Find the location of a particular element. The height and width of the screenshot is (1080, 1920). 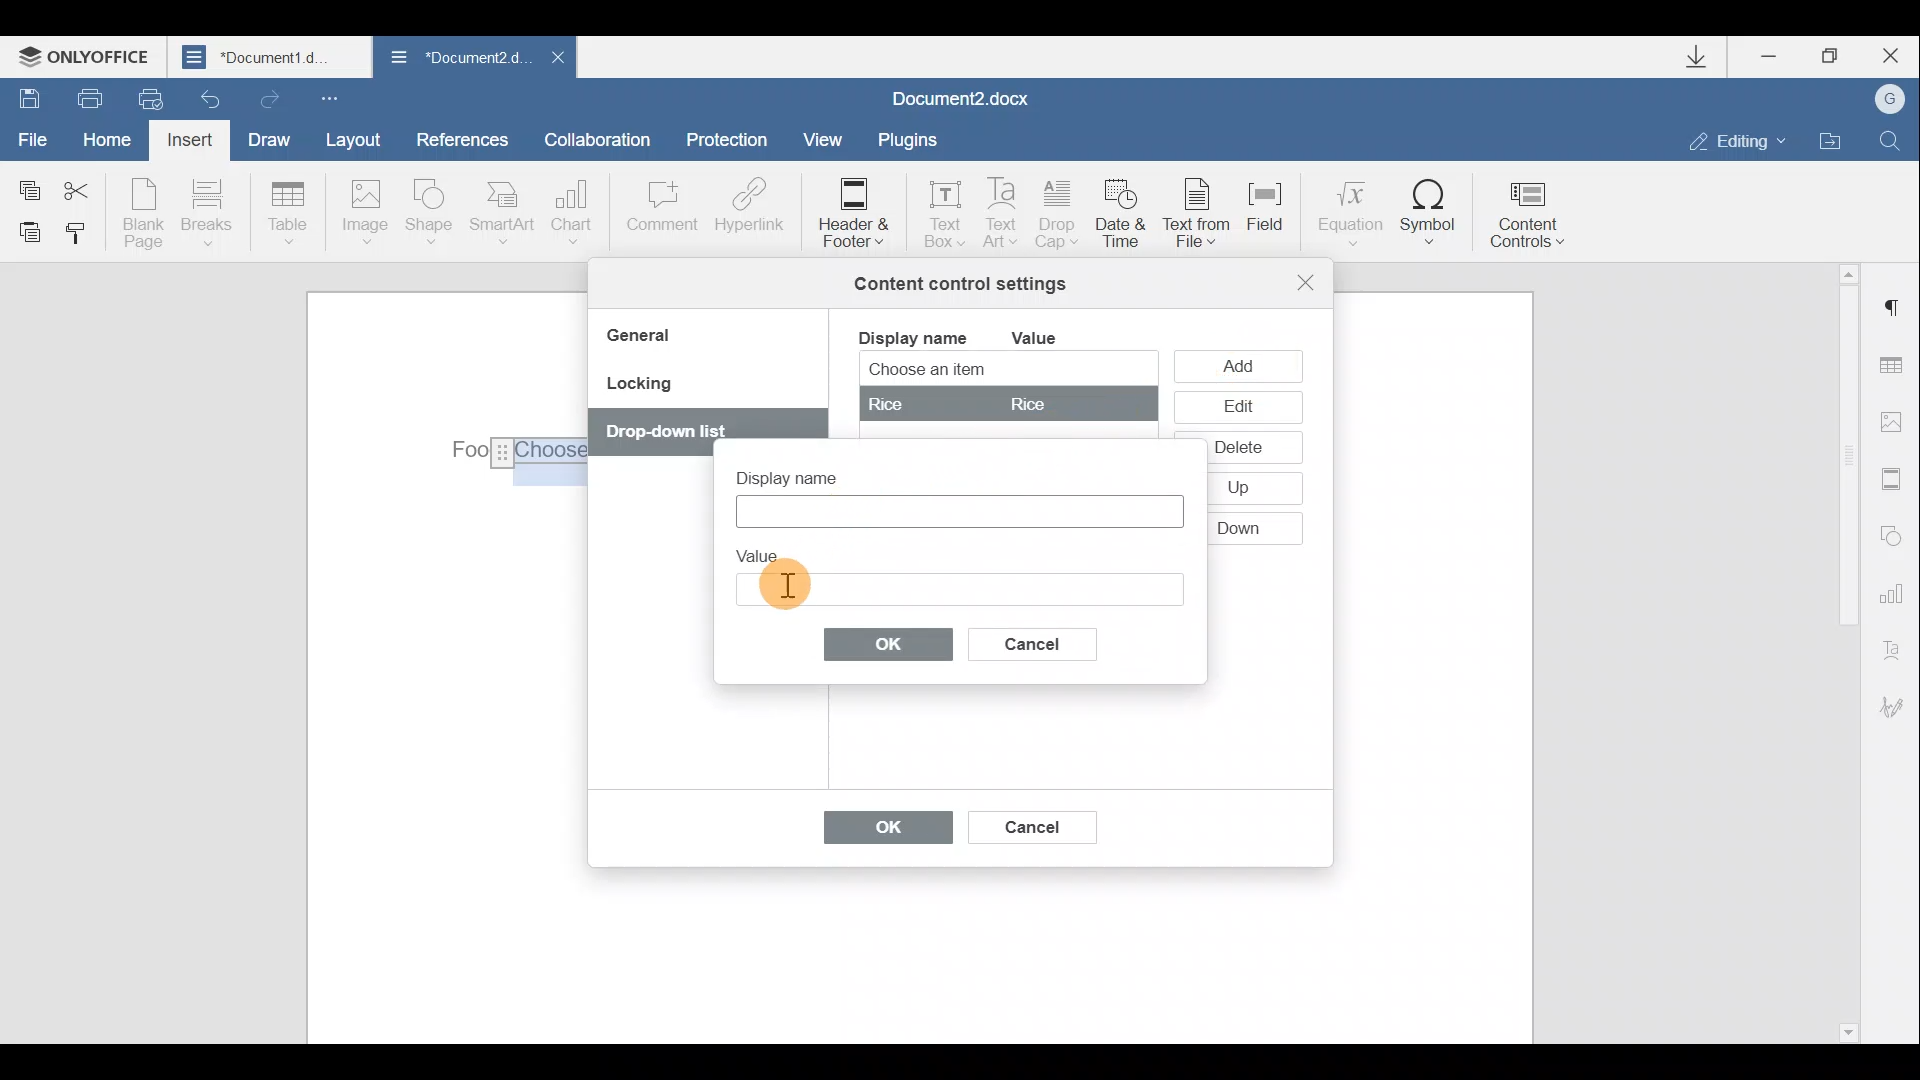

Text box is located at coordinates (958, 586).